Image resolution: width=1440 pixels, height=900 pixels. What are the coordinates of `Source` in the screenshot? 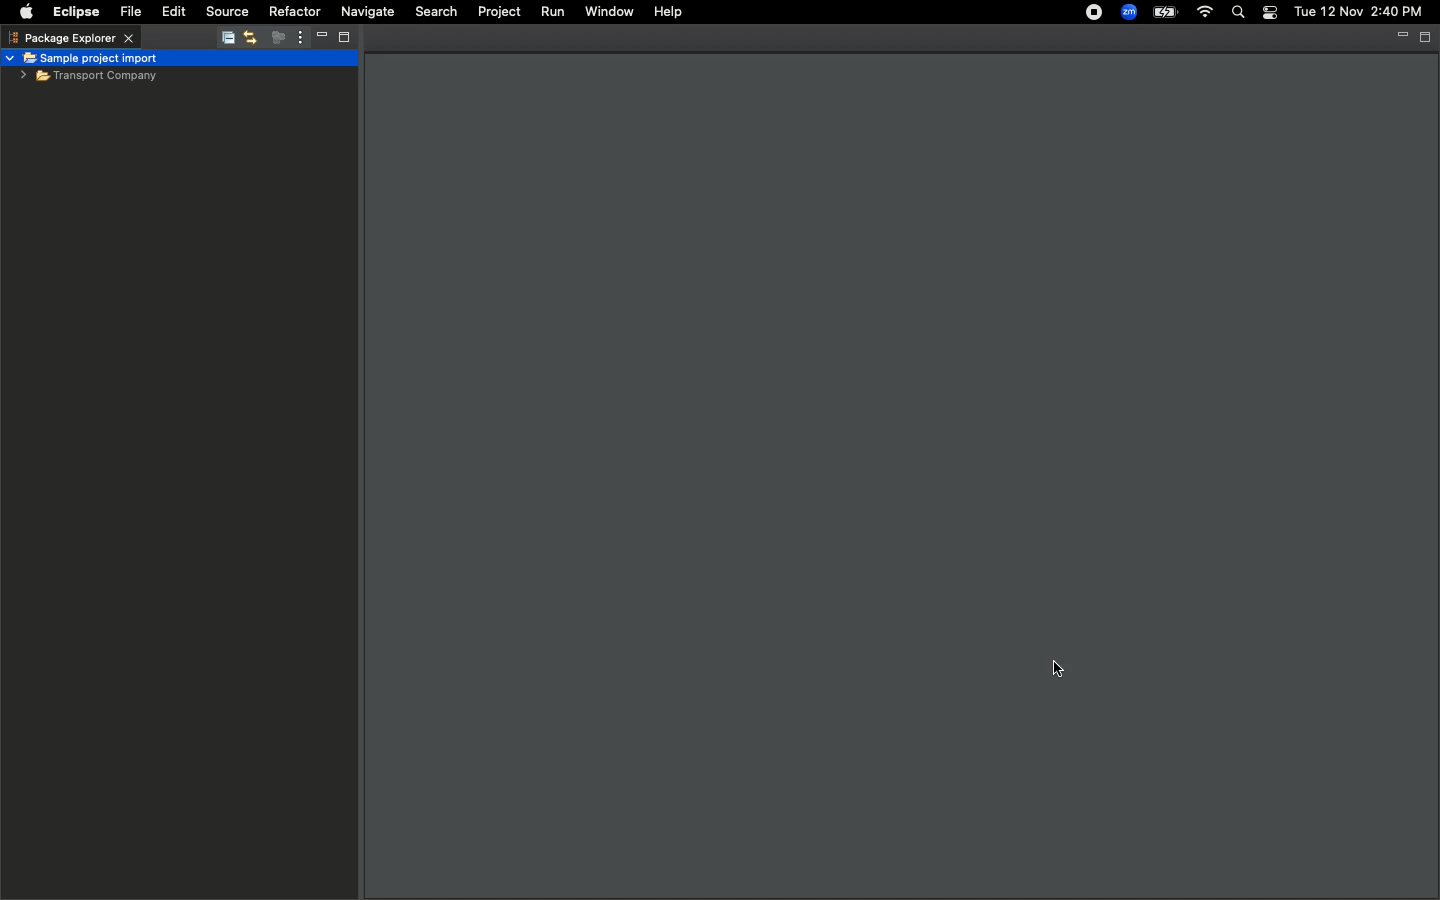 It's located at (225, 11).